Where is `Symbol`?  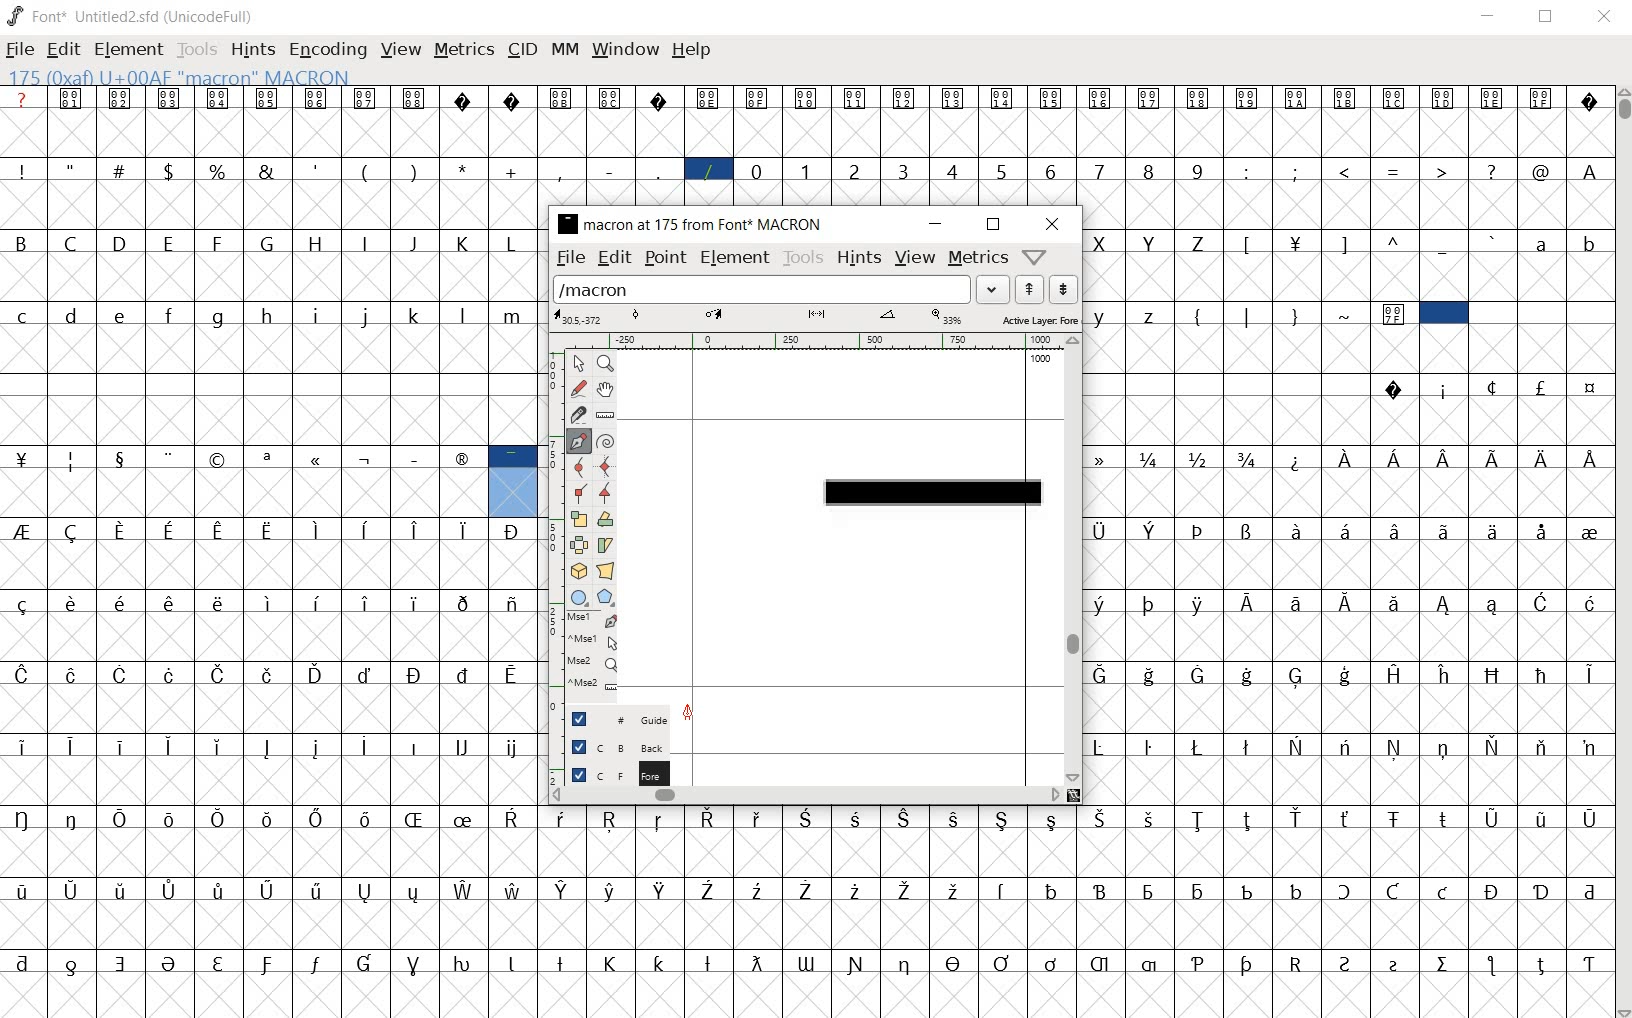 Symbol is located at coordinates (320, 962).